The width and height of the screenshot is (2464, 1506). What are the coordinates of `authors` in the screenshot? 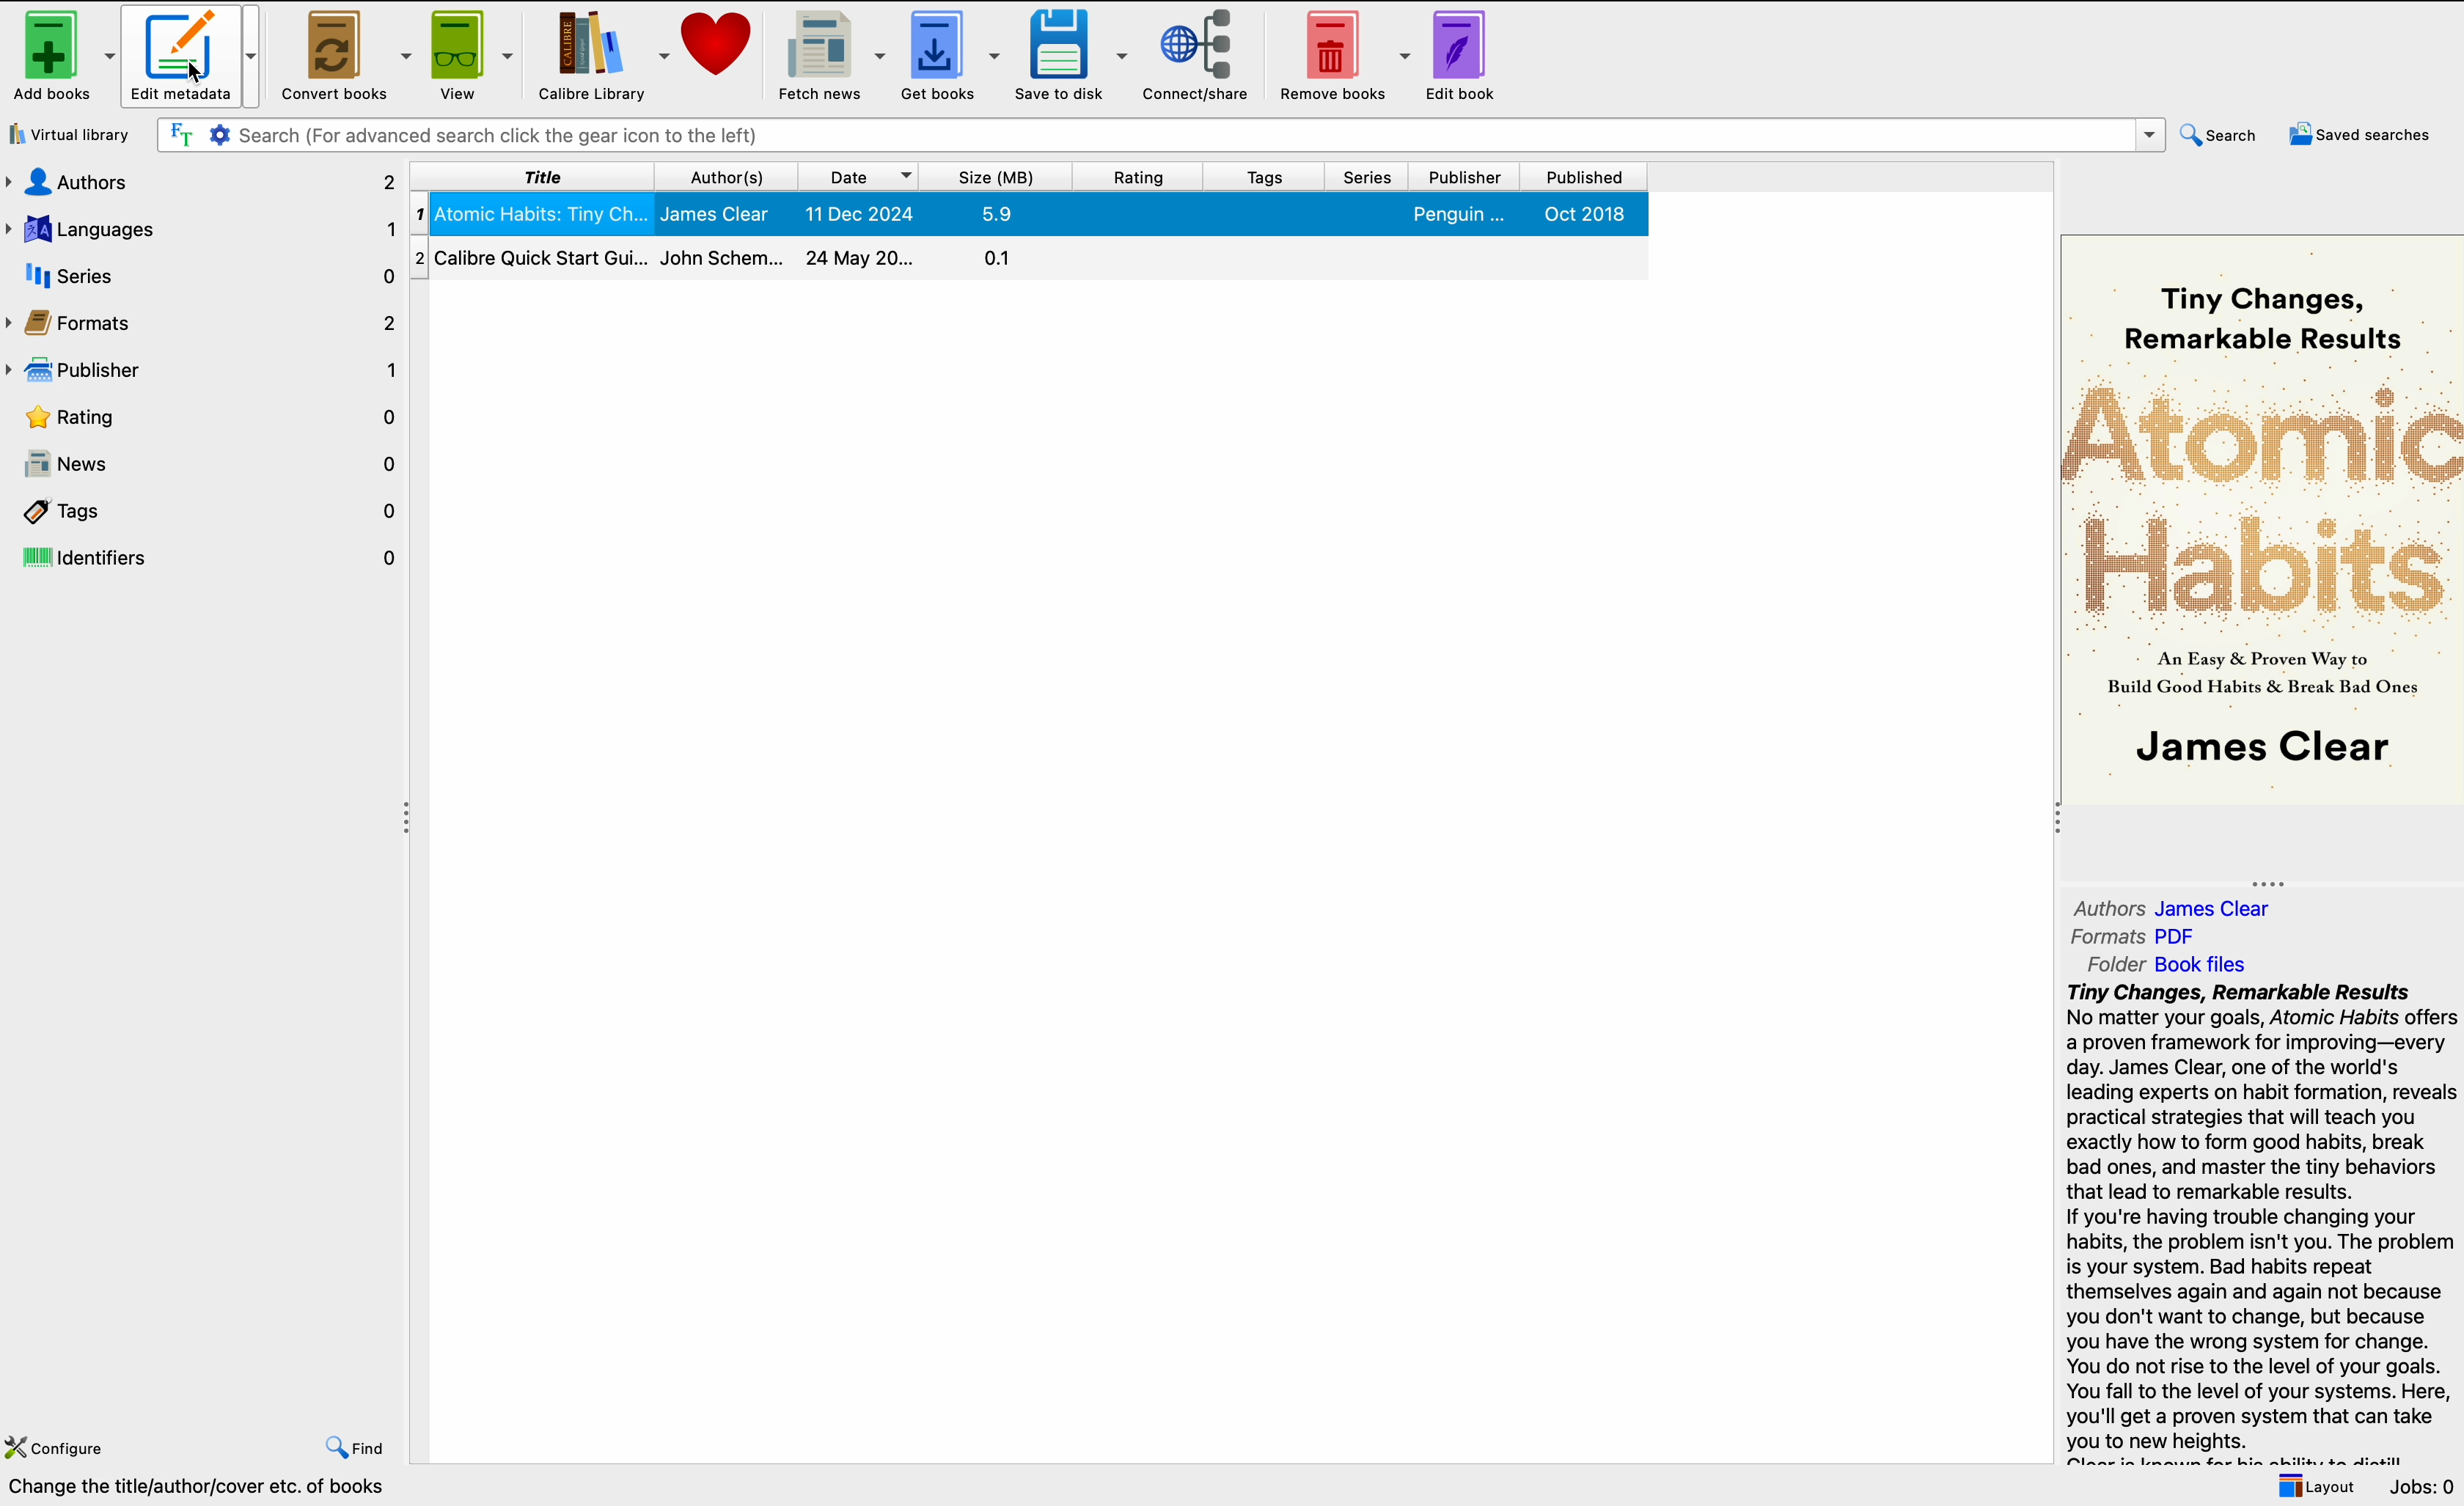 It's located at (2179, 907).